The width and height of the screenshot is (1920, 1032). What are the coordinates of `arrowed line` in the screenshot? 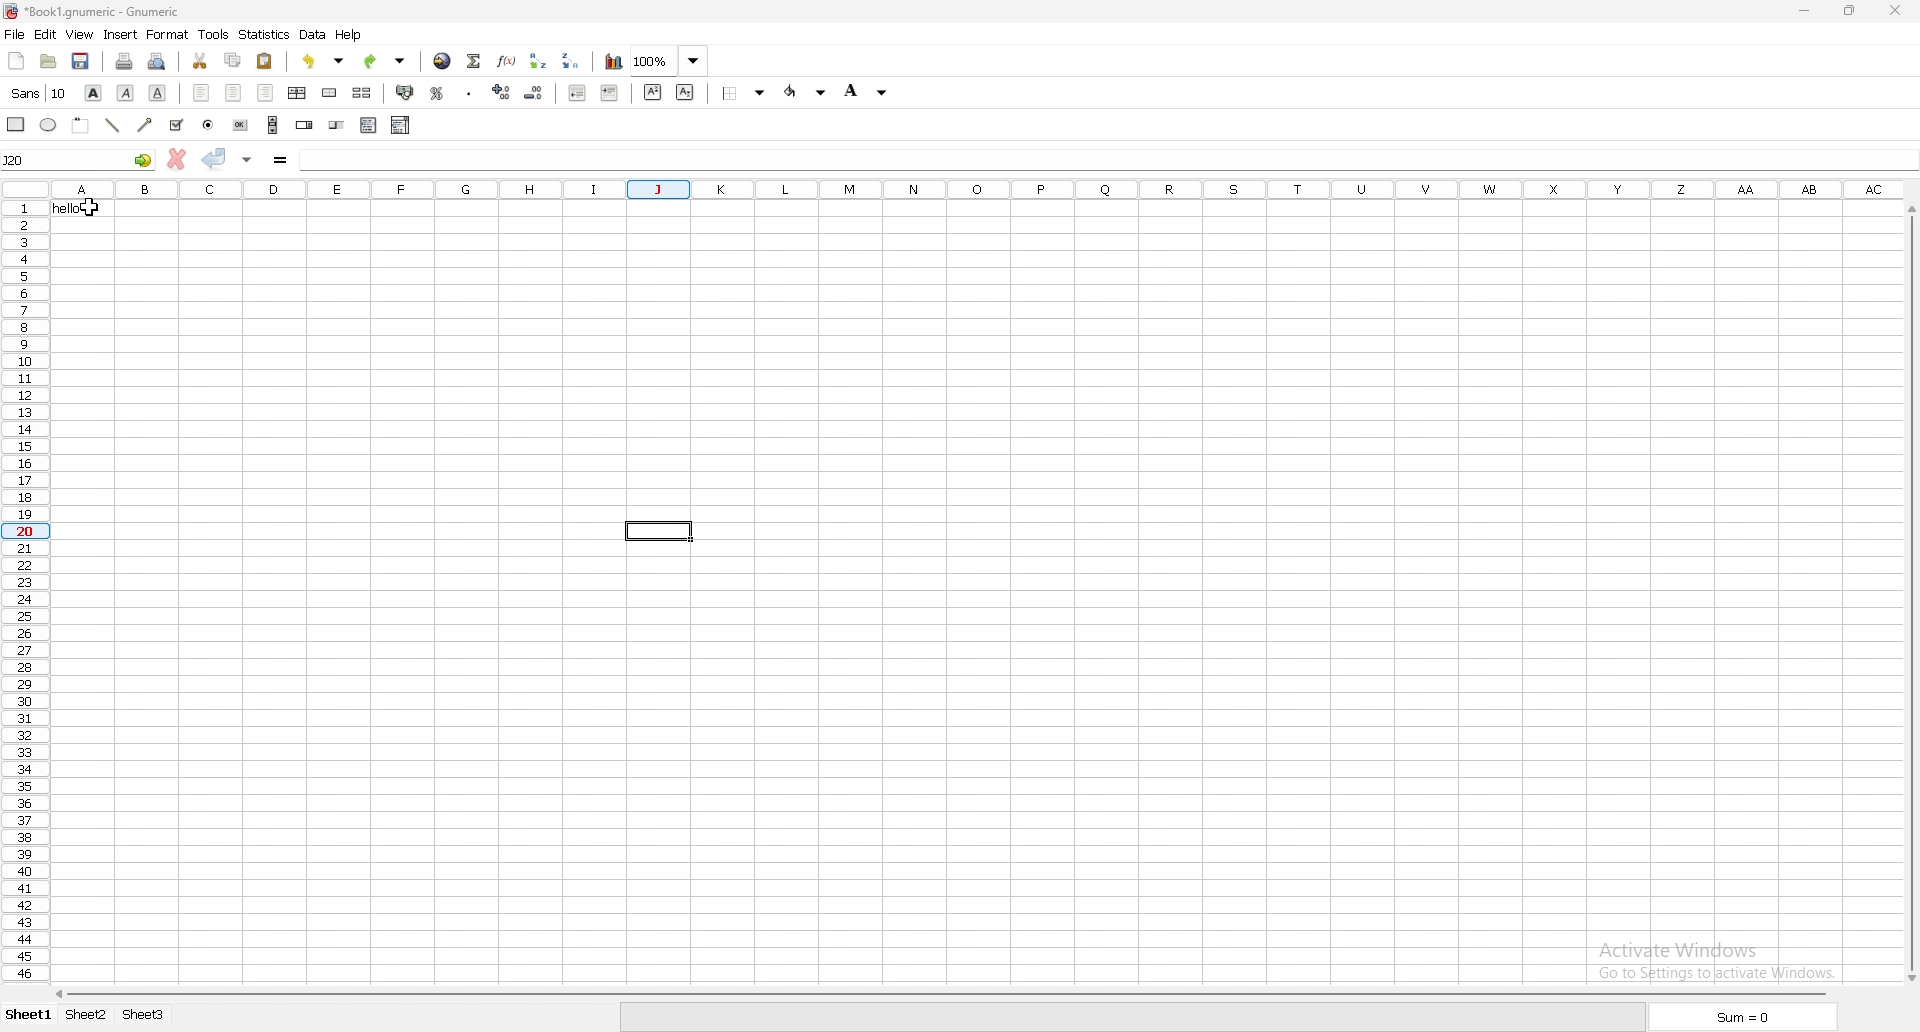 It's located at (146, 125).